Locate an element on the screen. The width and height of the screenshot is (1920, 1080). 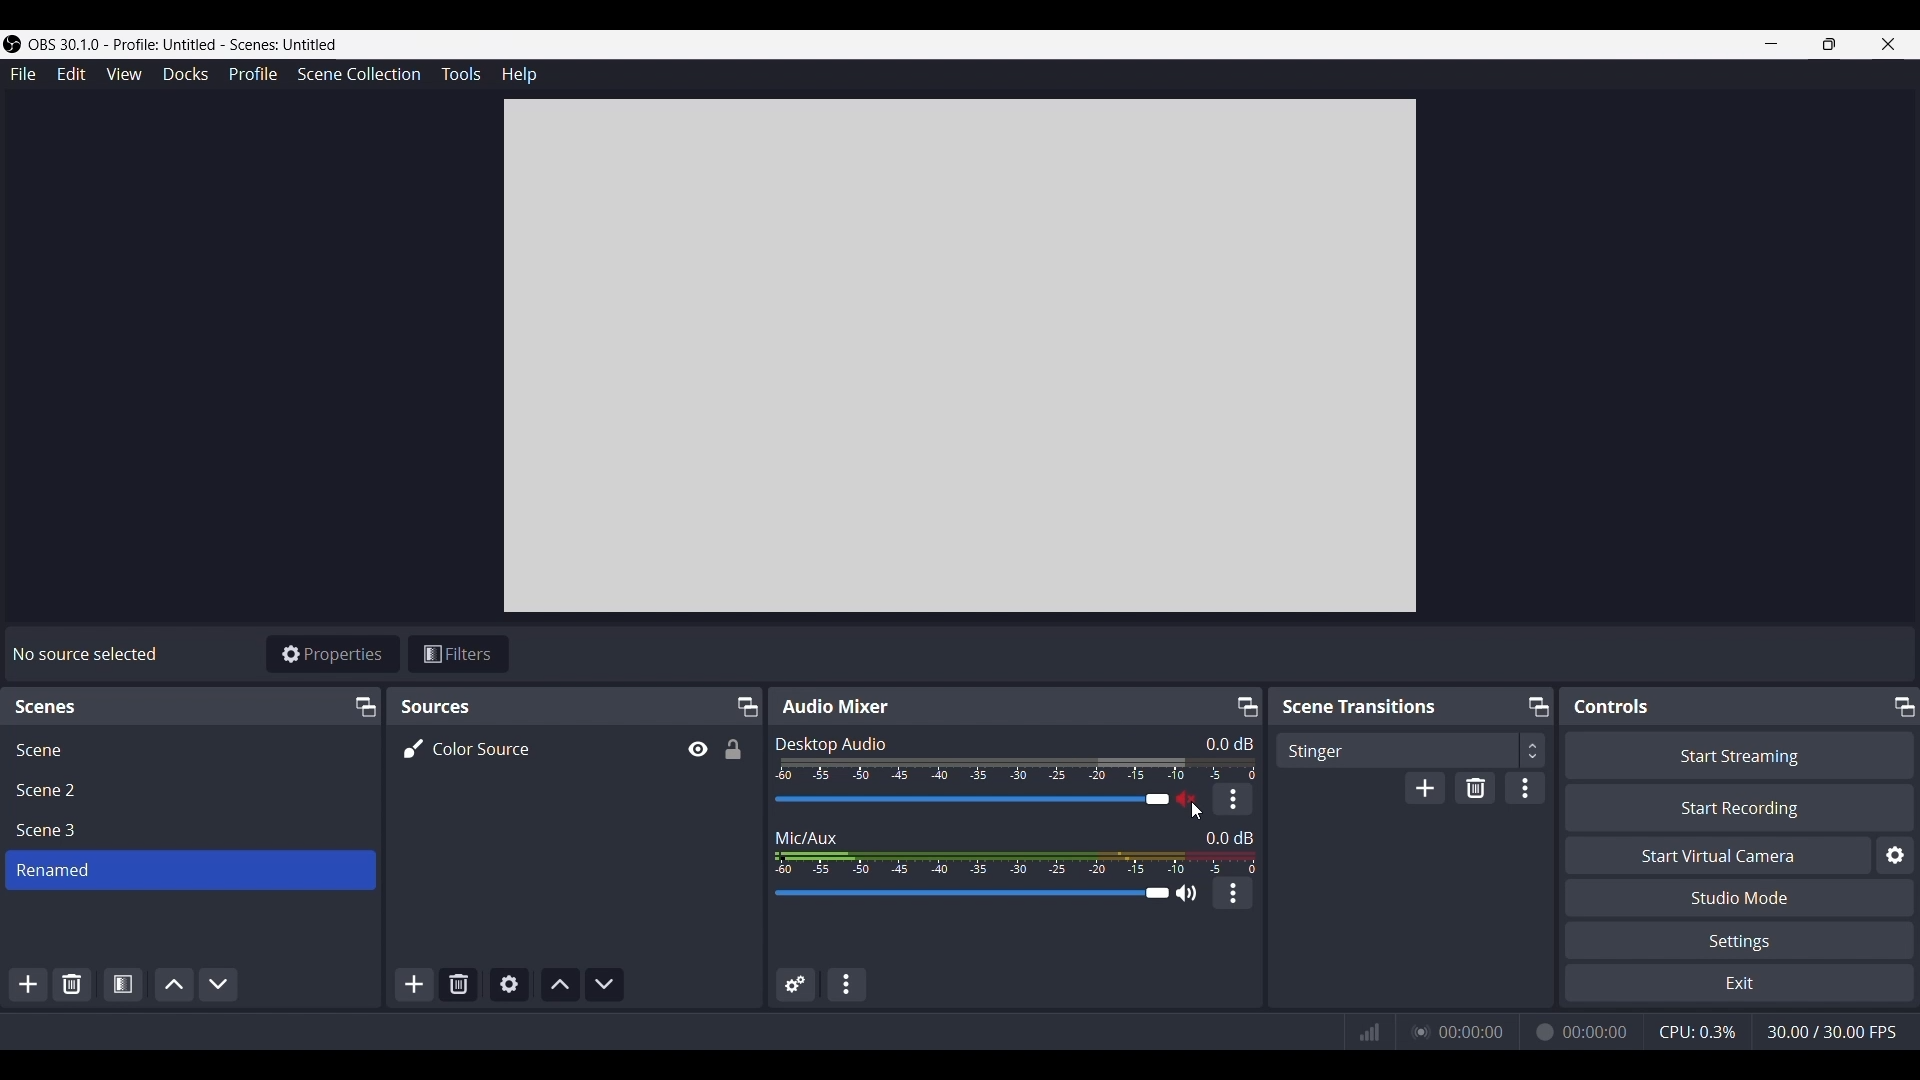
Delete selected transition is located at coordinates (1475, 788).